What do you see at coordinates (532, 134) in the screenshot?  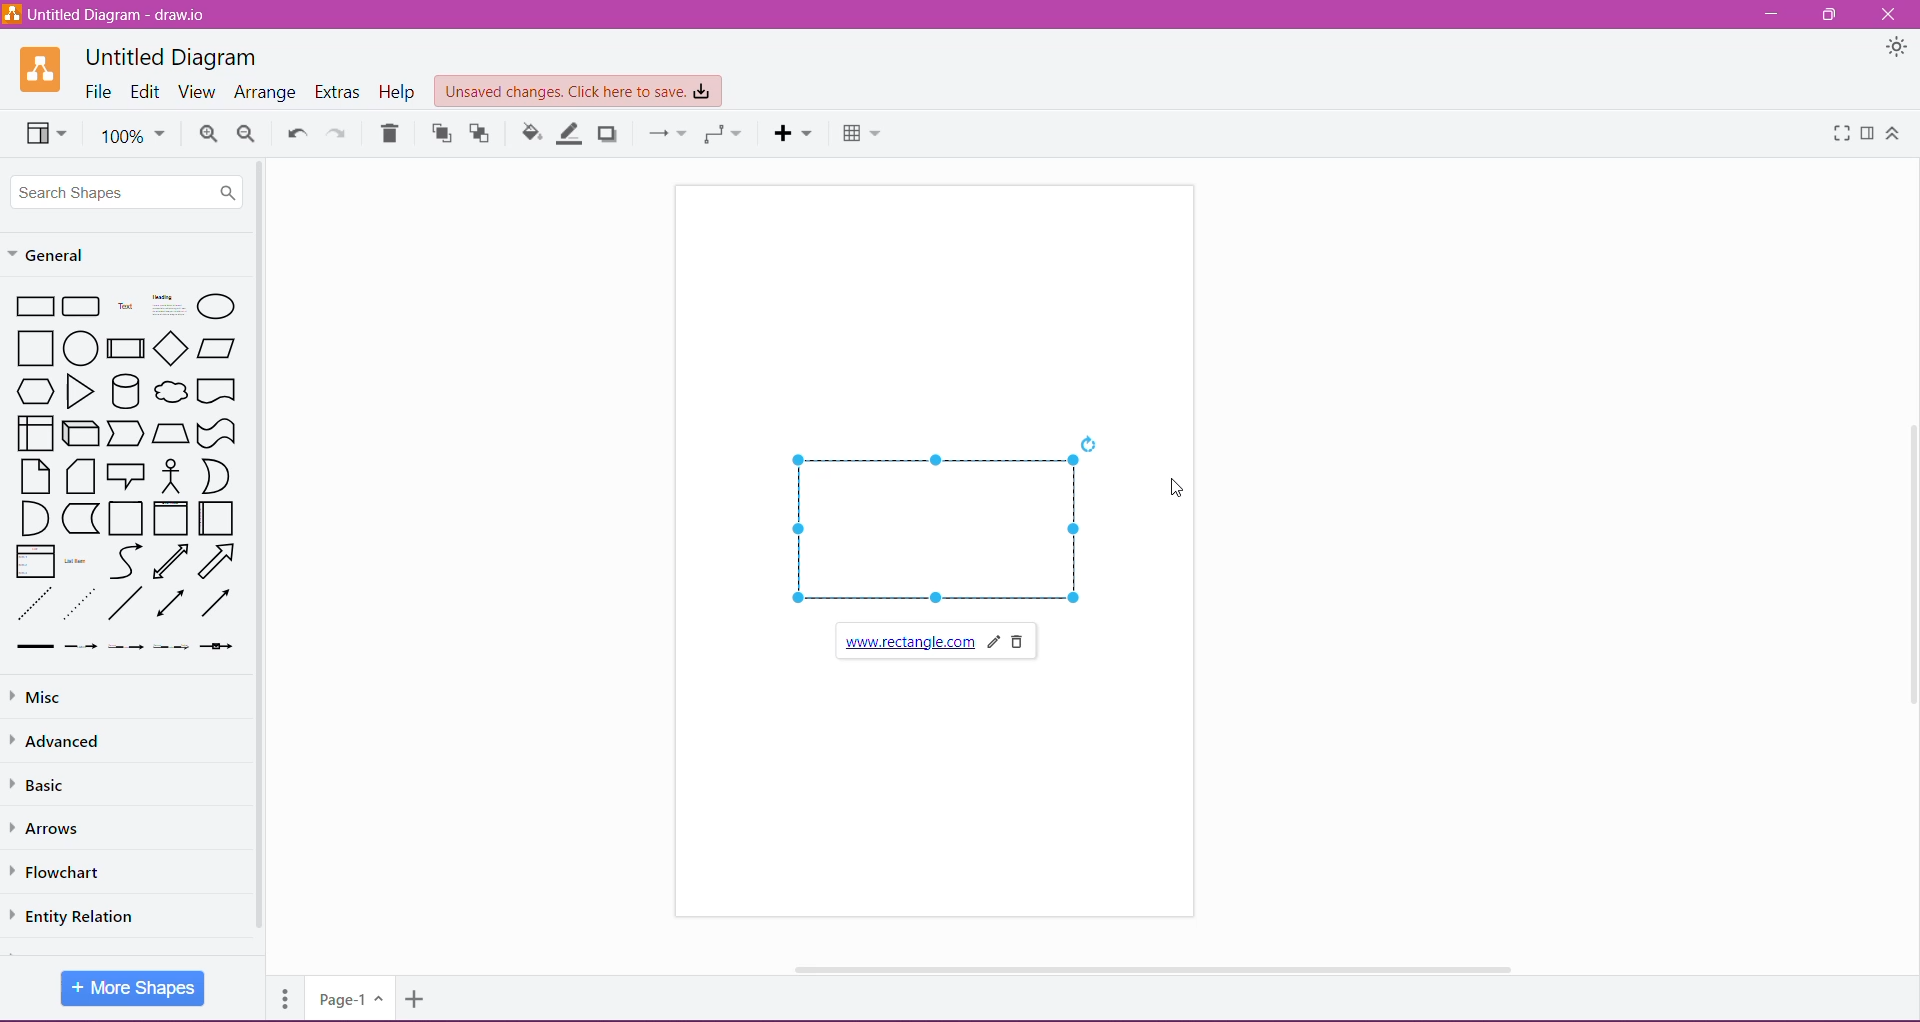 I see `Fill Color` at bounding box center [532, 134].